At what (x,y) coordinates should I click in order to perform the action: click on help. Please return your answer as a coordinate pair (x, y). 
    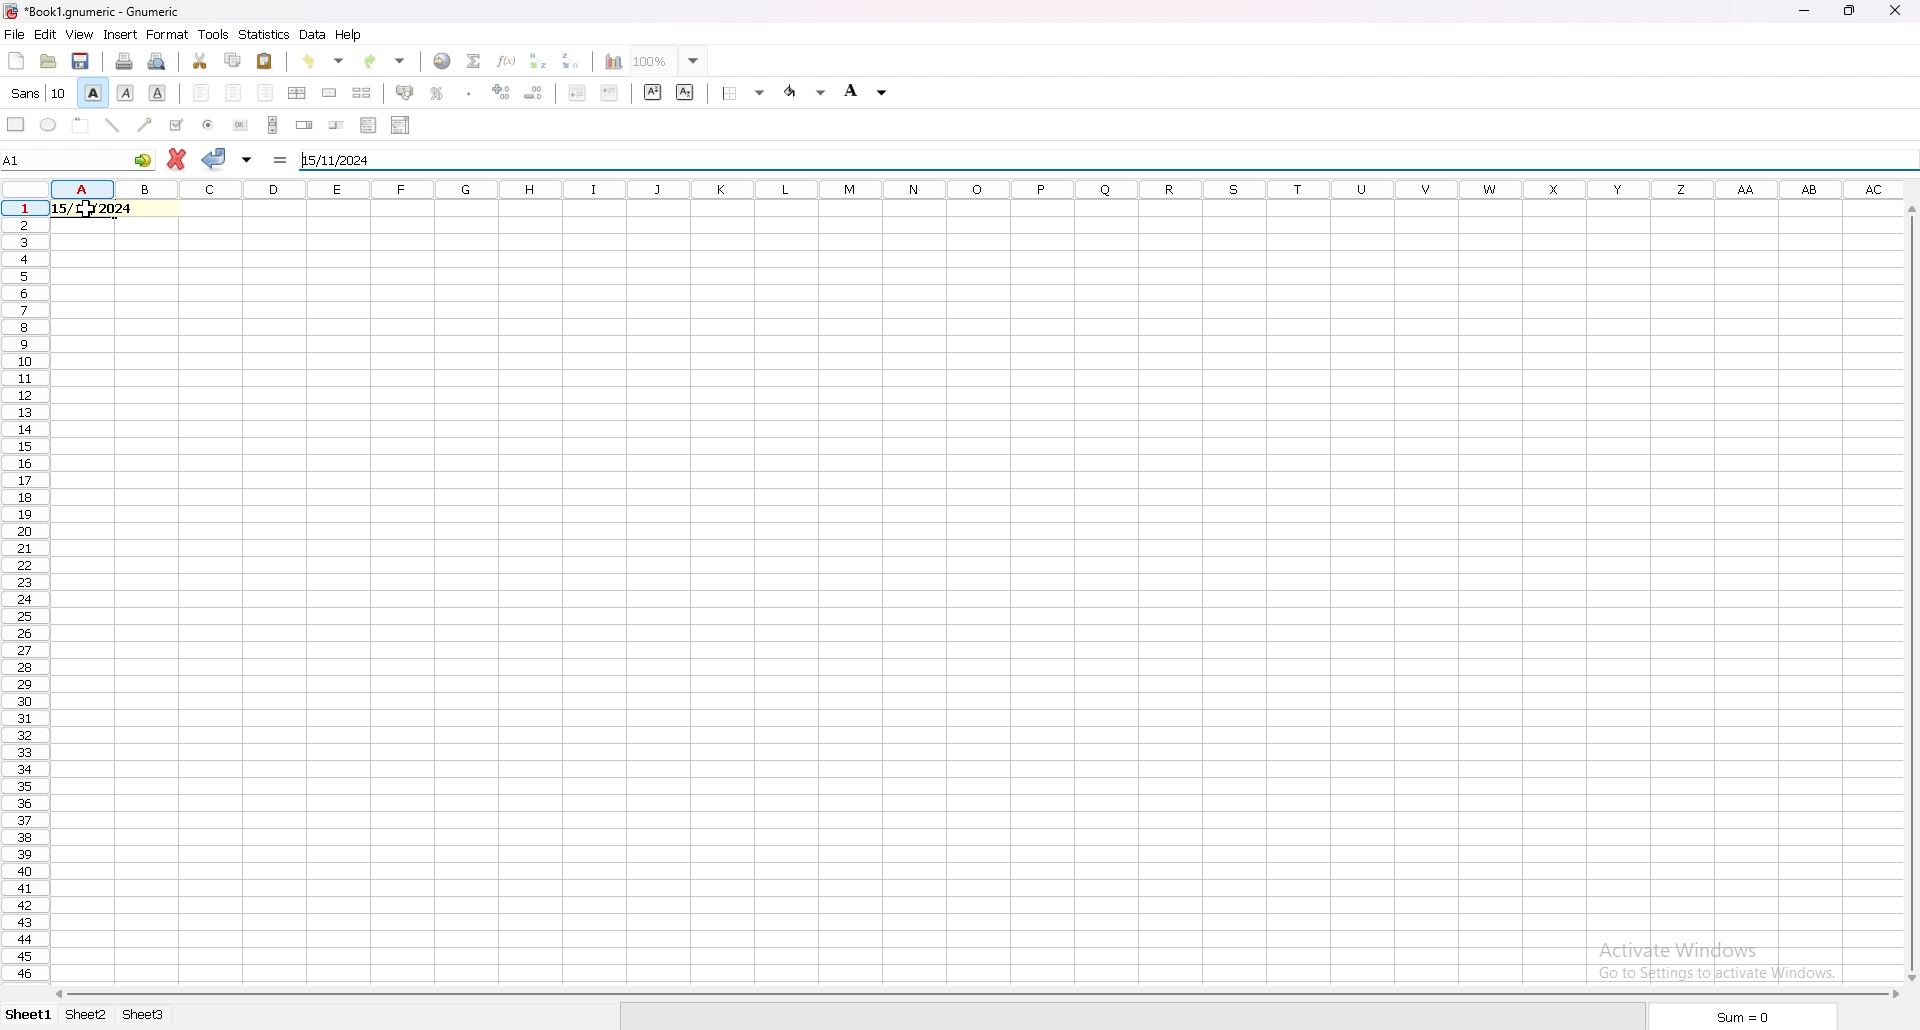
    Looking at the image, I should click on (350, 35).